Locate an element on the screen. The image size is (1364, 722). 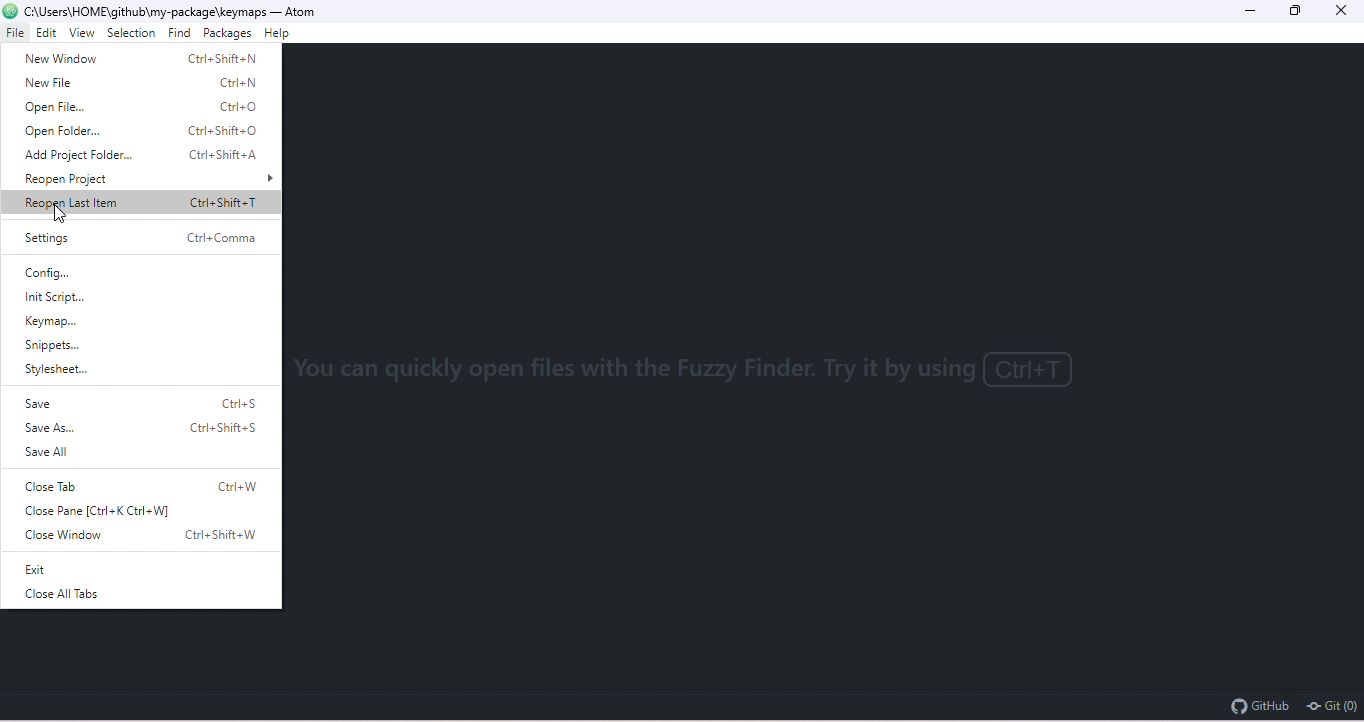
lint script is located at coordinates (109, 294).